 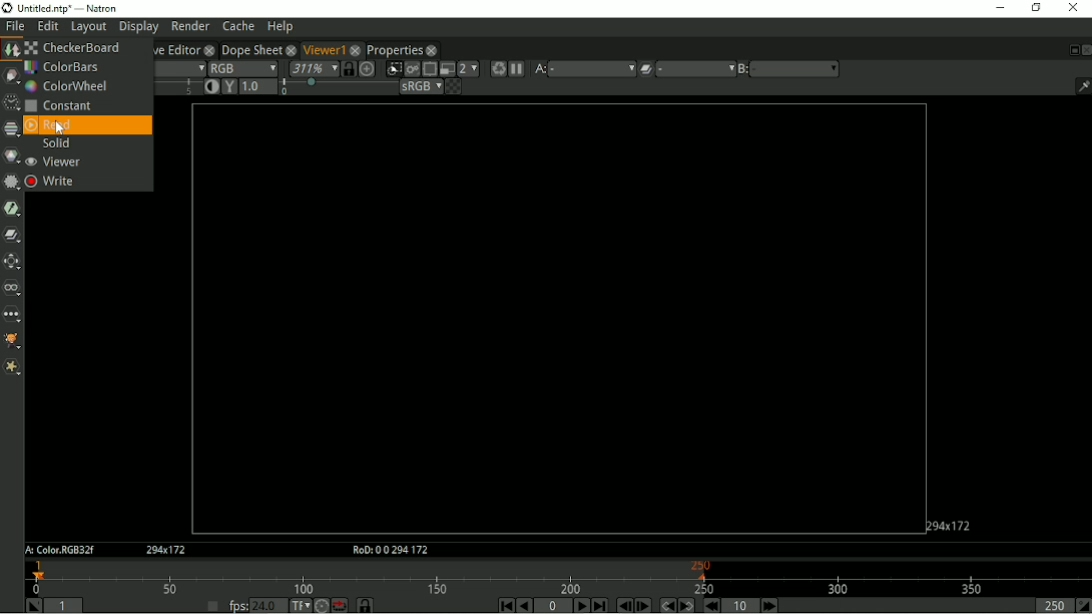 What do you see at coordinates (1082, 86) in the screenshot?
I see `Show/hide information bar` at bounding box center [1082, 86].